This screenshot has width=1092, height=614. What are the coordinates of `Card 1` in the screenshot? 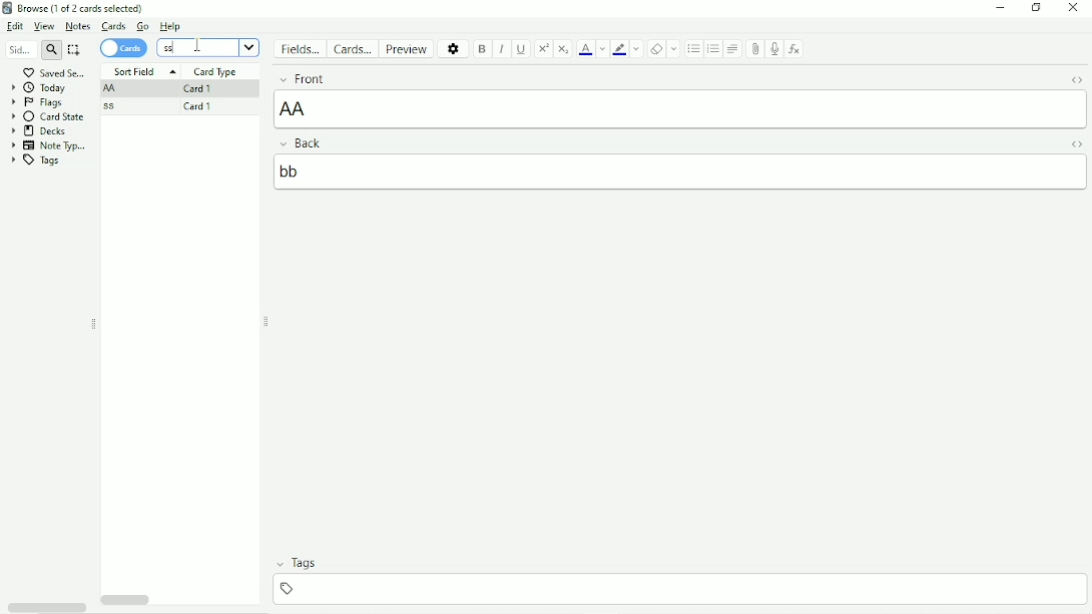 It's located at (198, 107).